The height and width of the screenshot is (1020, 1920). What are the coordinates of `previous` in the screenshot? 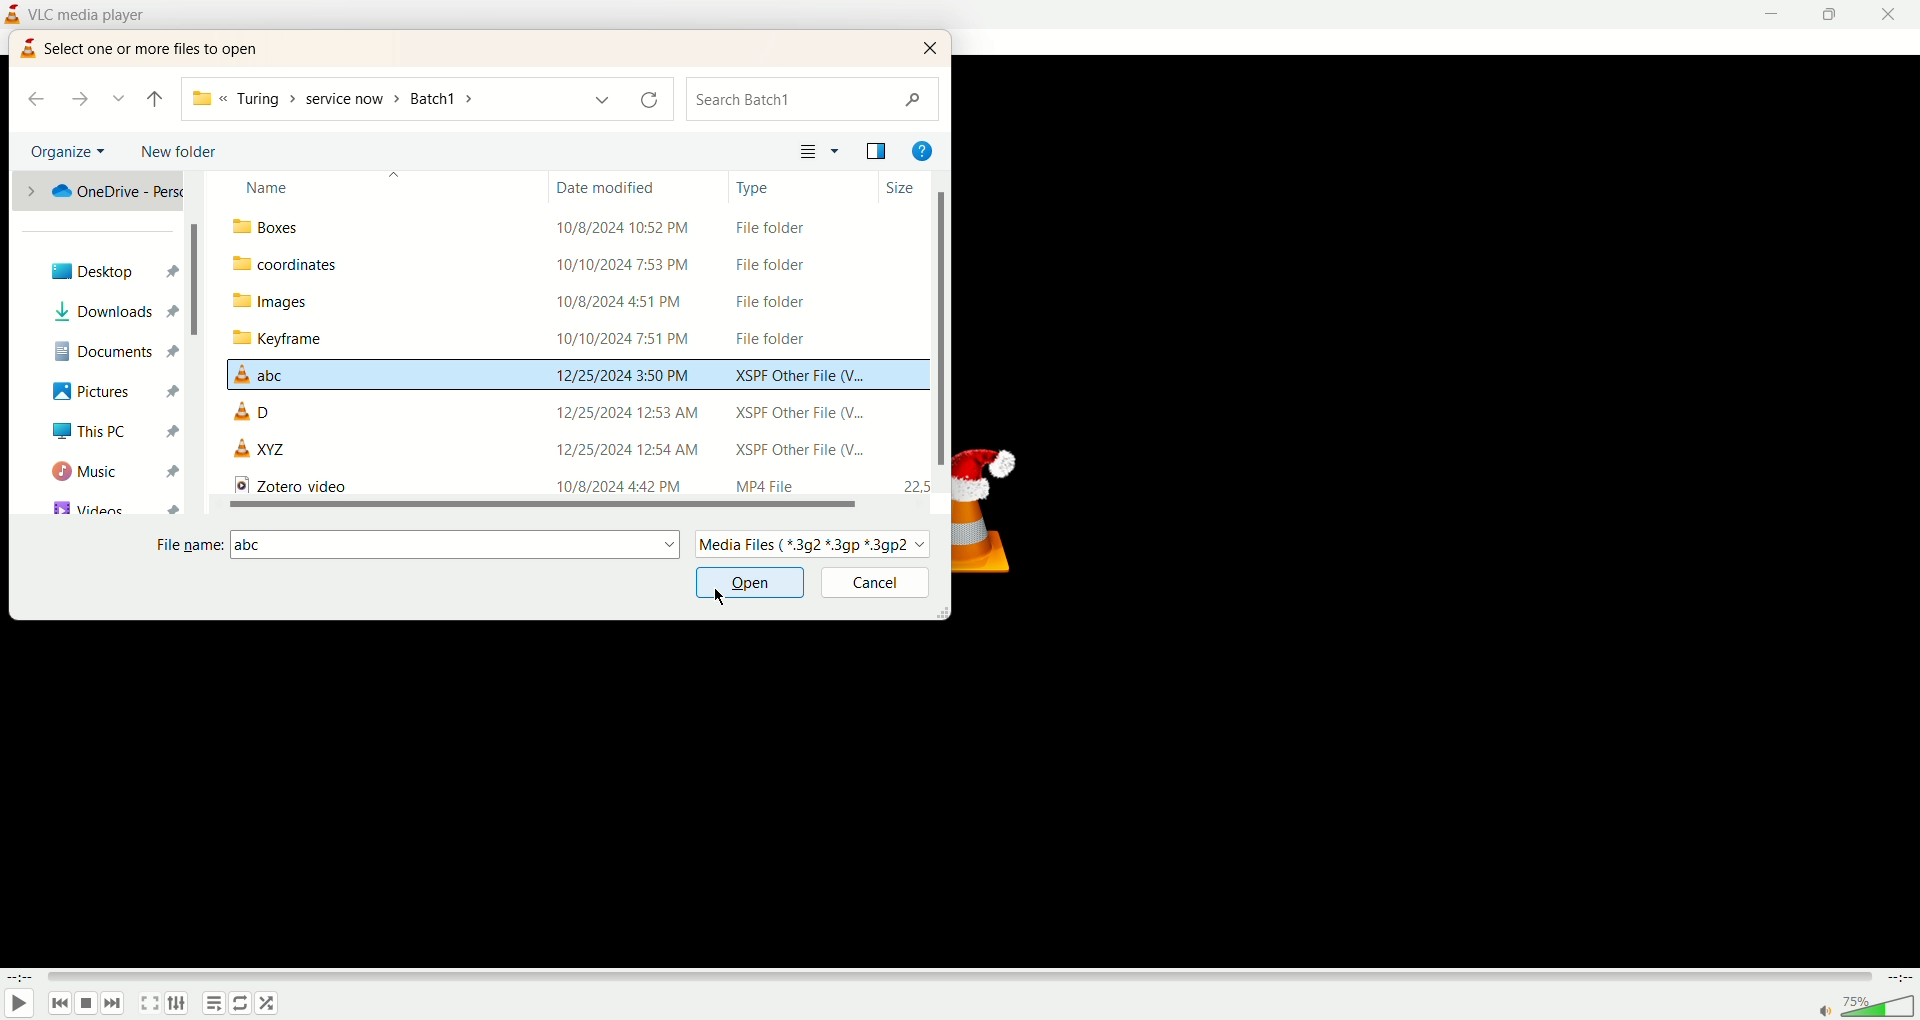 It's located at (61, 1003).